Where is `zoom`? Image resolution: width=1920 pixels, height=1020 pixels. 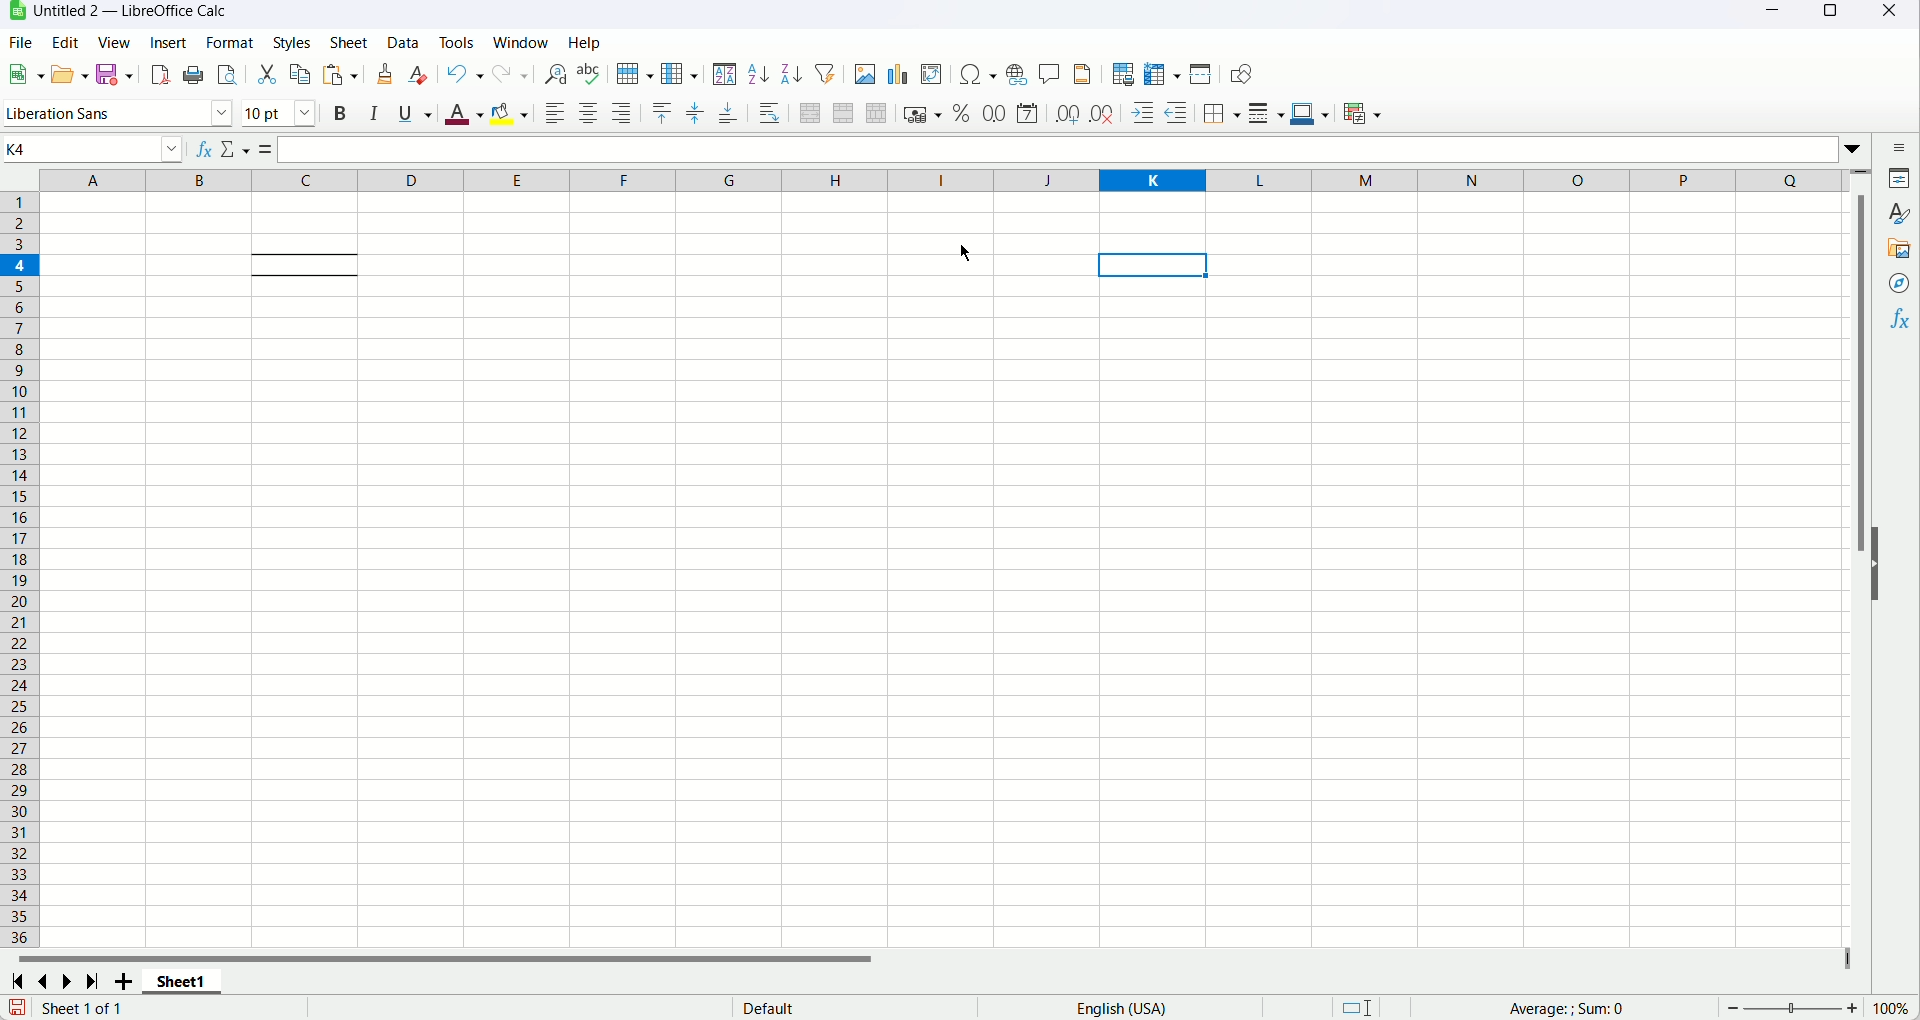
zoom is located at coordinates (1790, 1008).